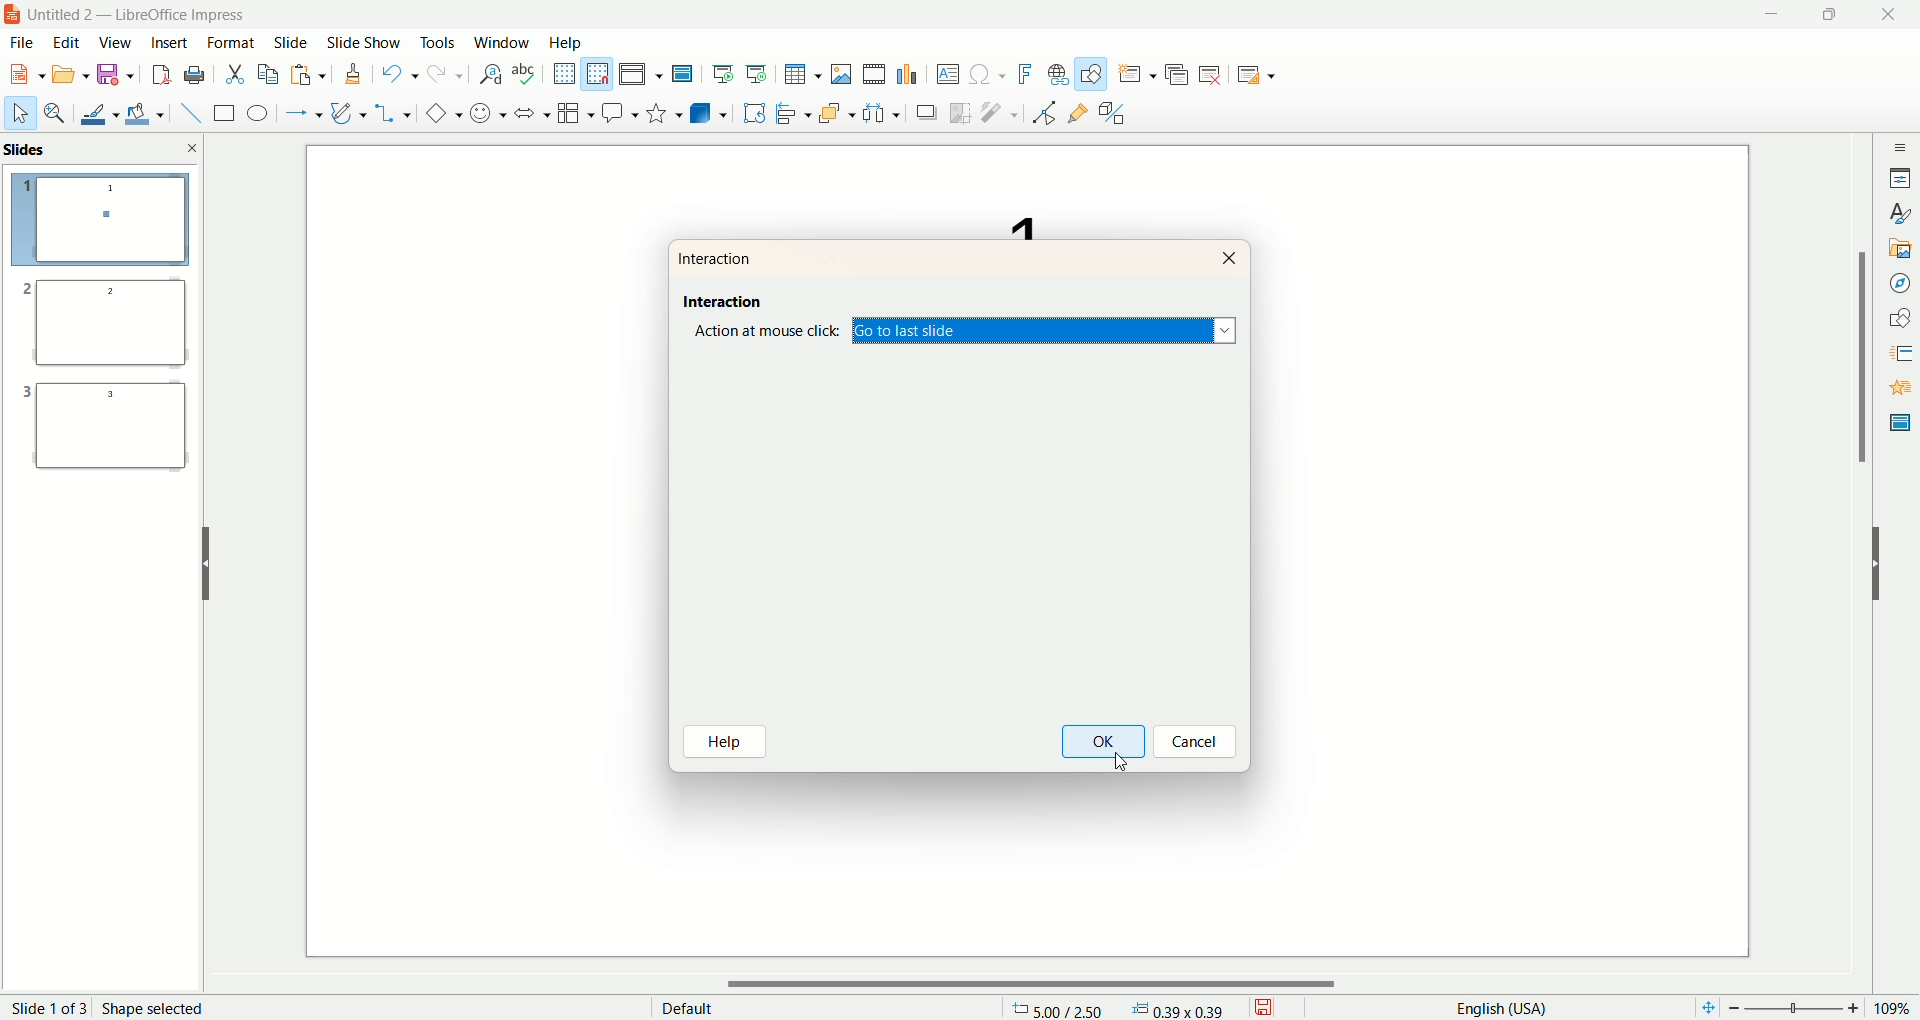  What do you see at coordinates (1000, 113) in the screenshot?
I see `filter` at bounding box center [1000, 113].